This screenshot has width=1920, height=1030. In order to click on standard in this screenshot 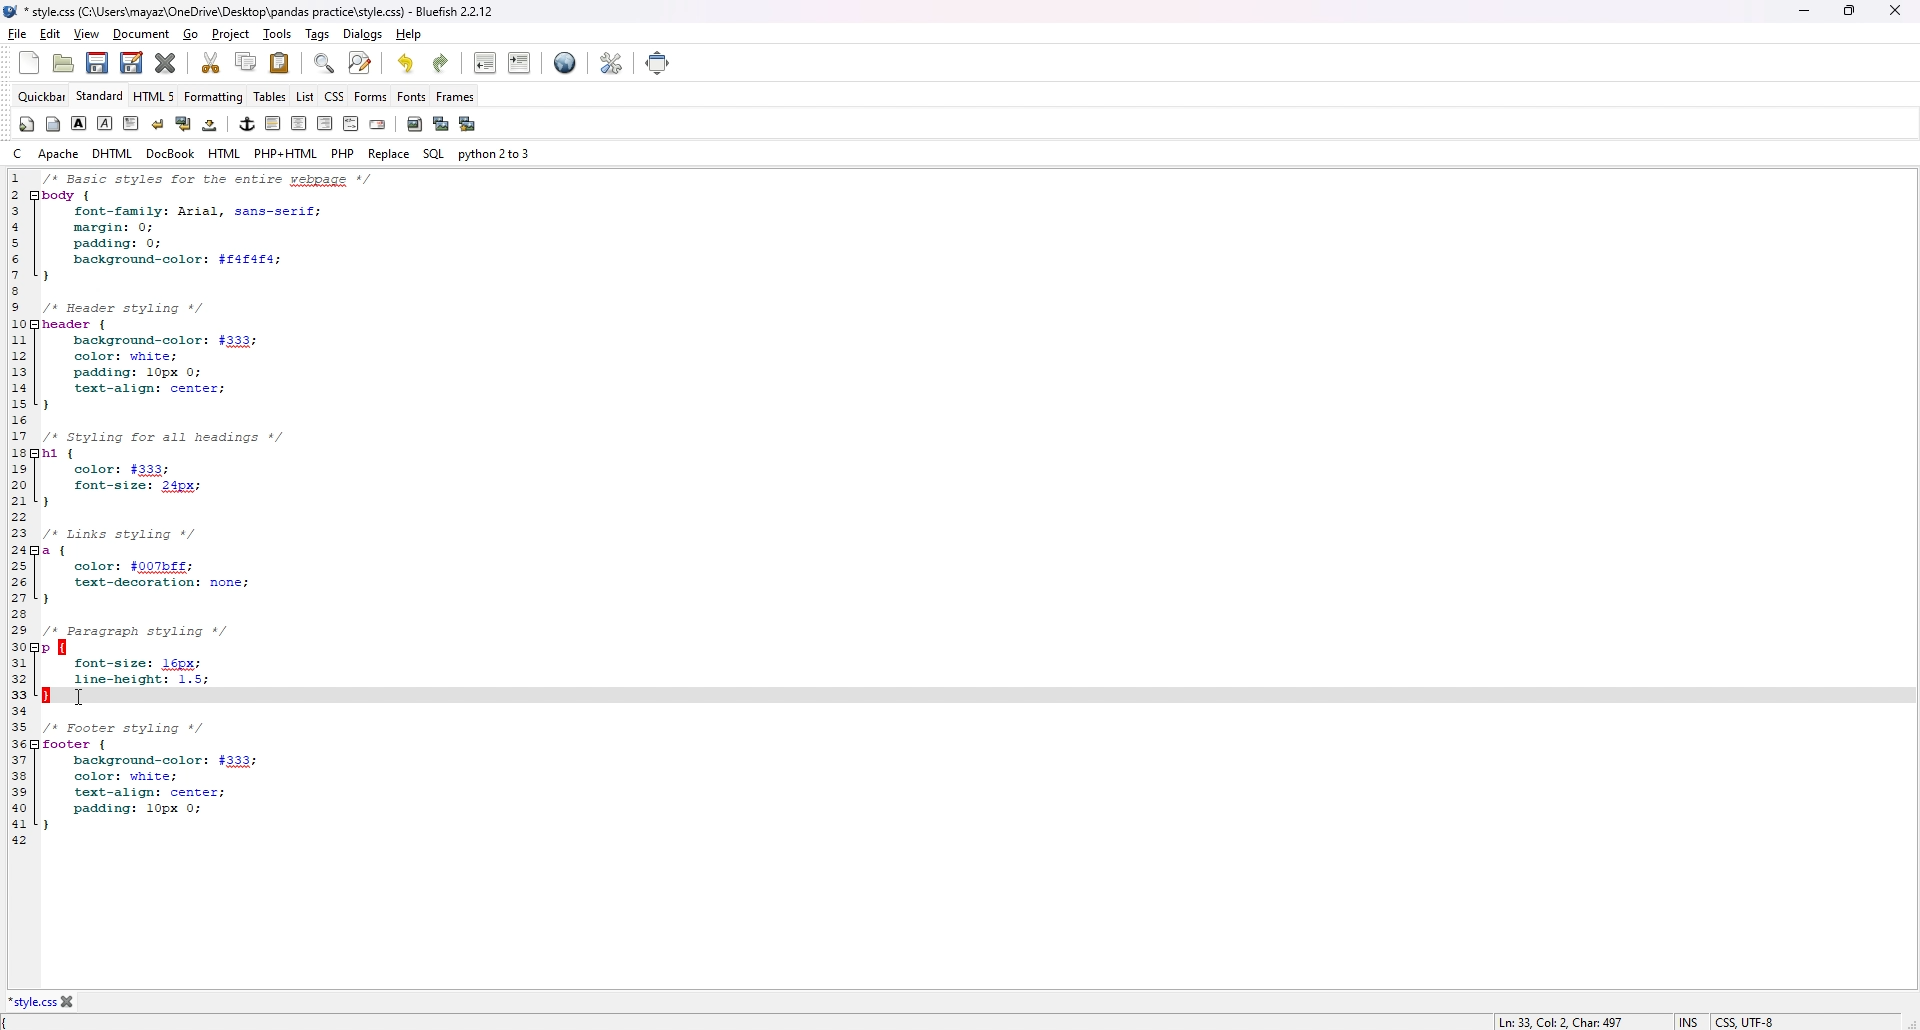, I will do `click(101, 96)`.